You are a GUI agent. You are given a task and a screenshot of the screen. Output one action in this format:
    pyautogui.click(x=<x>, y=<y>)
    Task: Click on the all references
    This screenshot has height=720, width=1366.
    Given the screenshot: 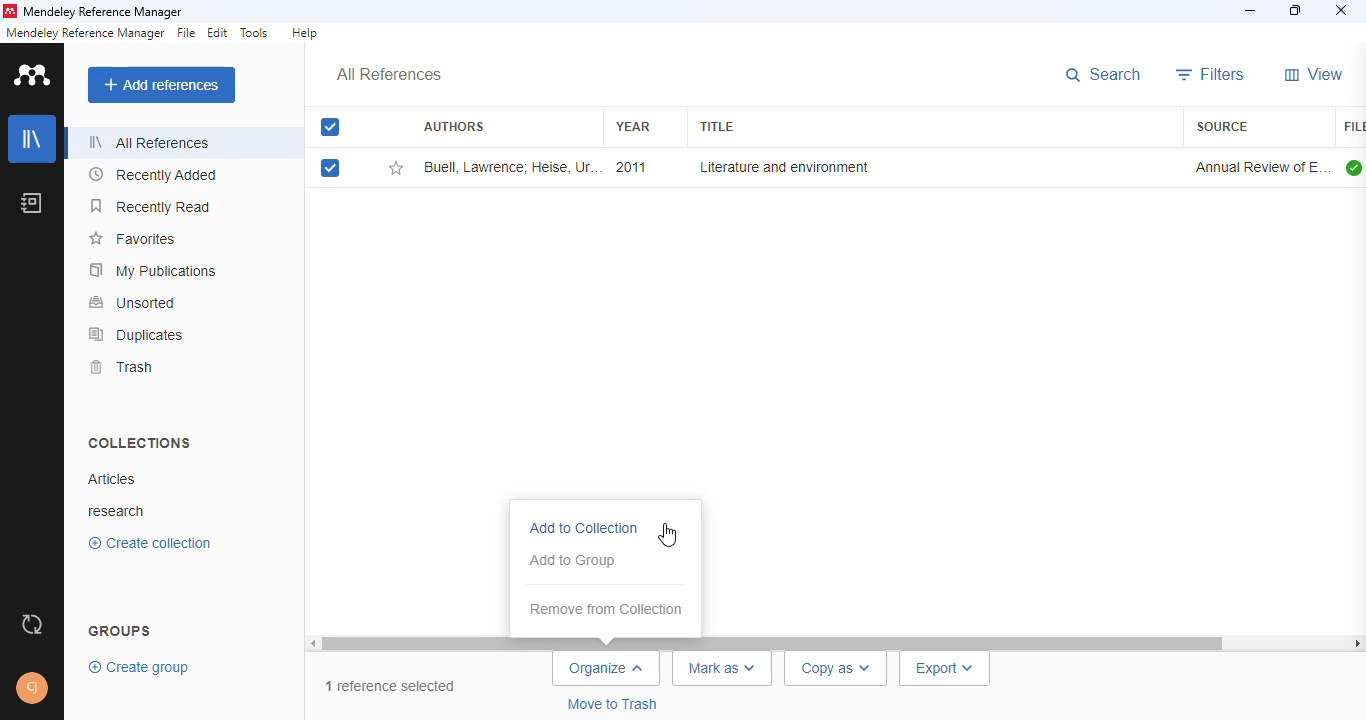 What is the action you would take?
    pyautogui.click(x=388, y=75)
    